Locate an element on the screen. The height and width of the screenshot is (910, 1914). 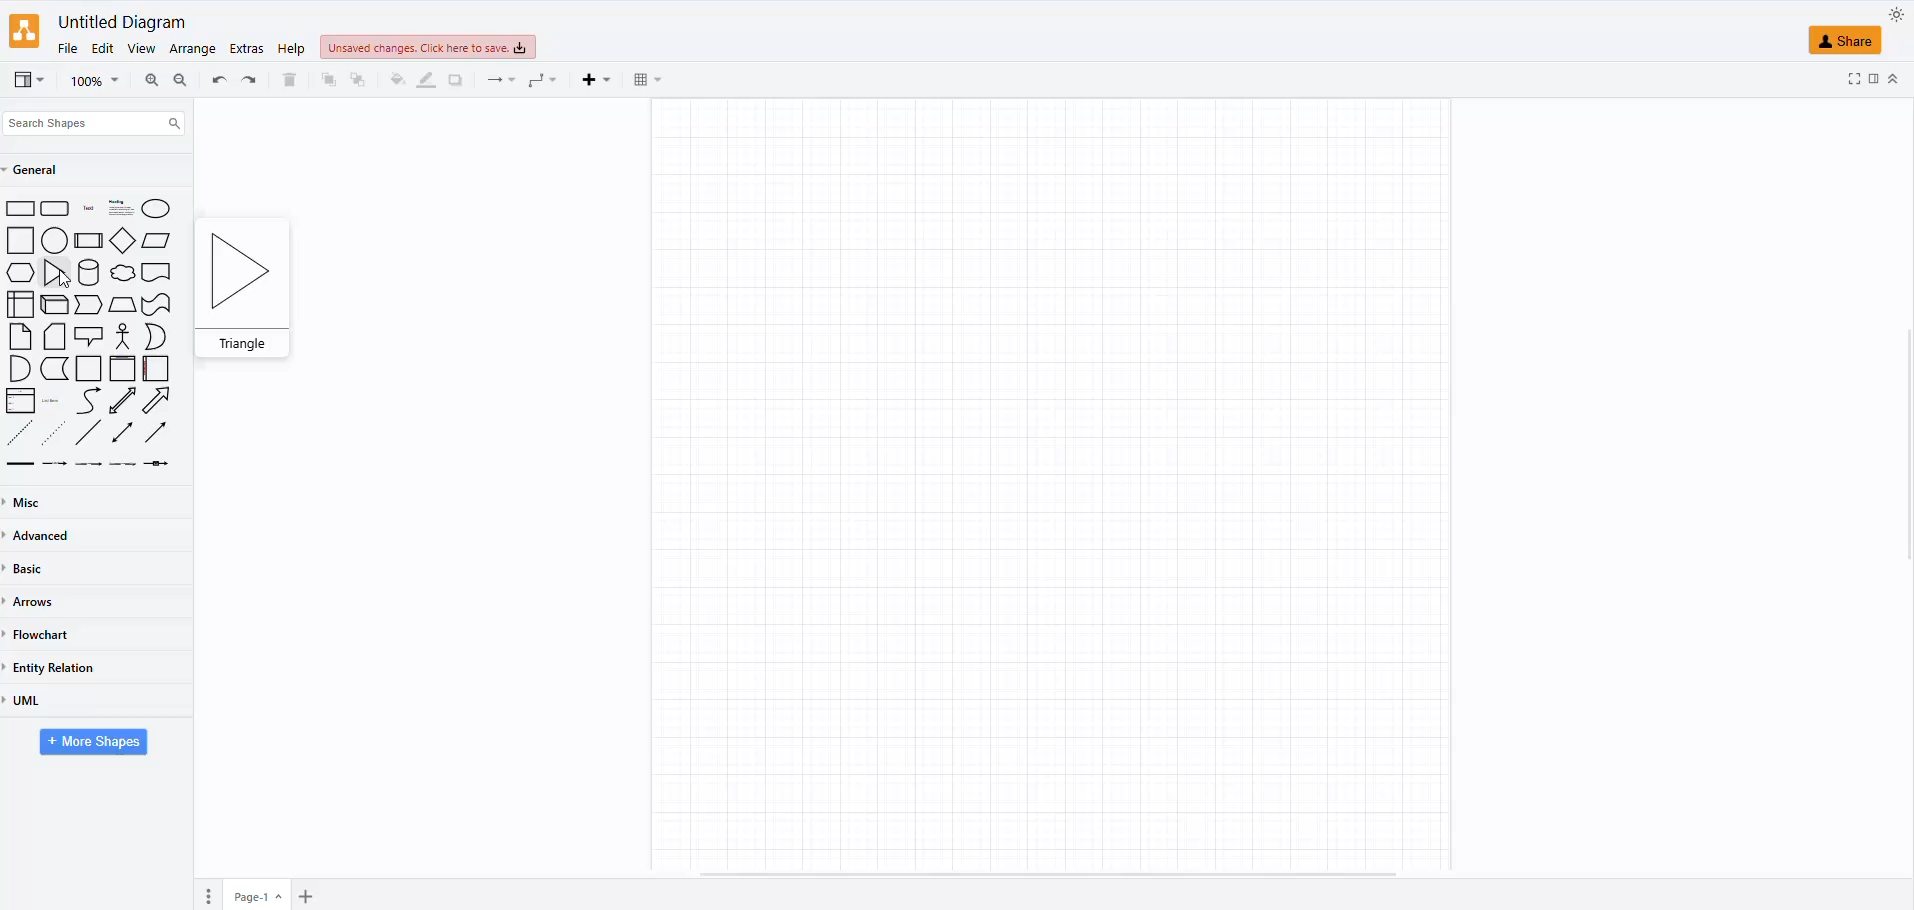
appearance is located at coordinates (1894, 15).